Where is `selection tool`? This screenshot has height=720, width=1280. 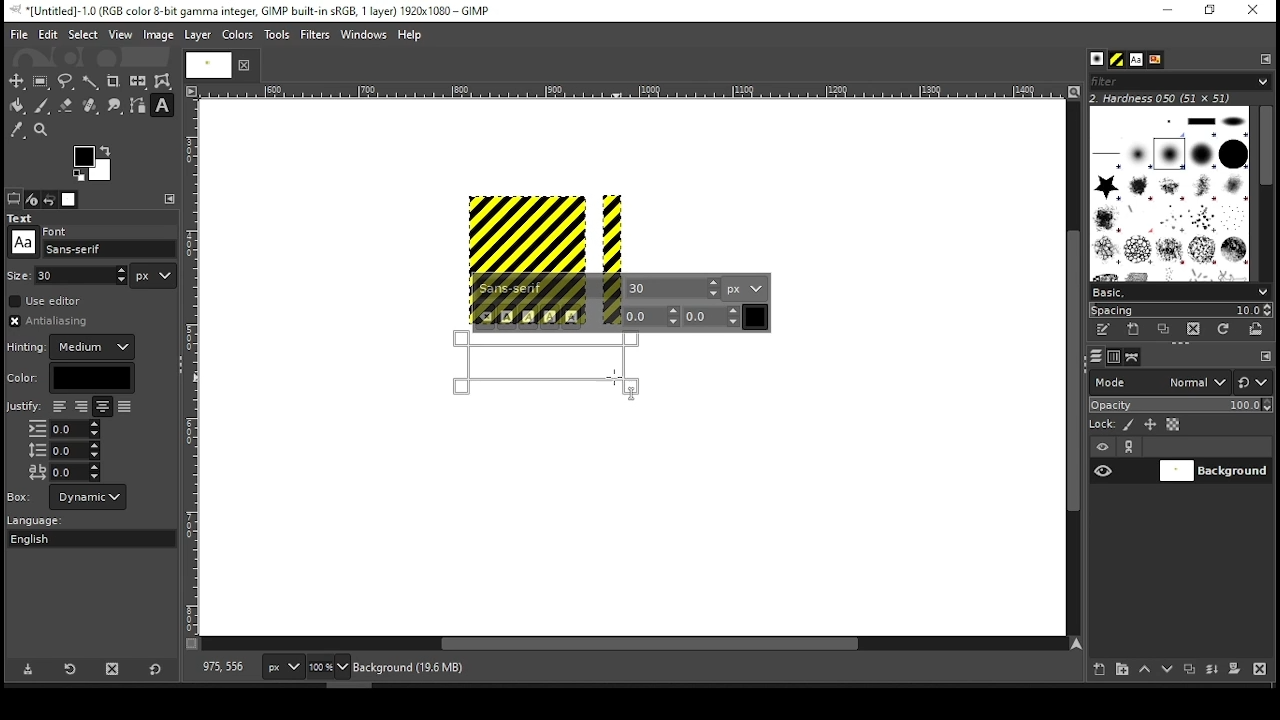 selection tool is located at coordinates (17, 81).